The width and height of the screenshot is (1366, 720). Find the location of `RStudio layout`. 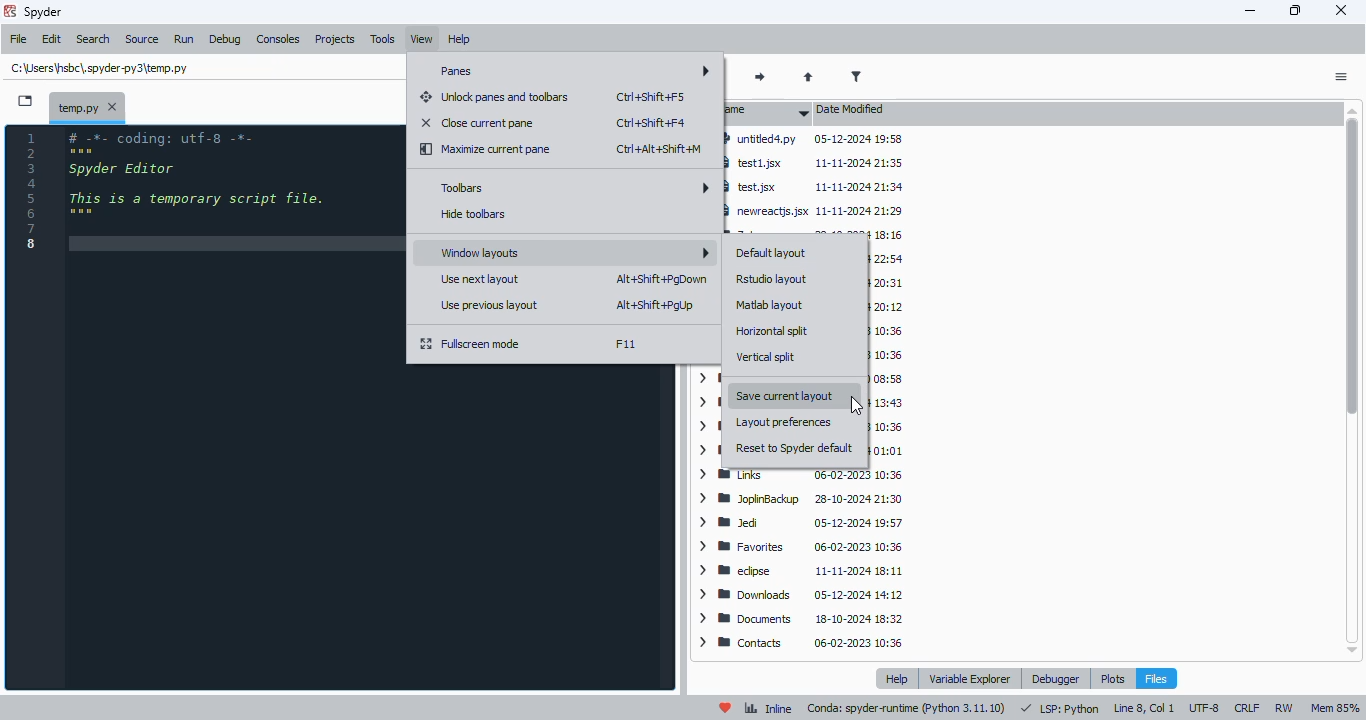

RStudio layout is located at coordinates (770, 278).